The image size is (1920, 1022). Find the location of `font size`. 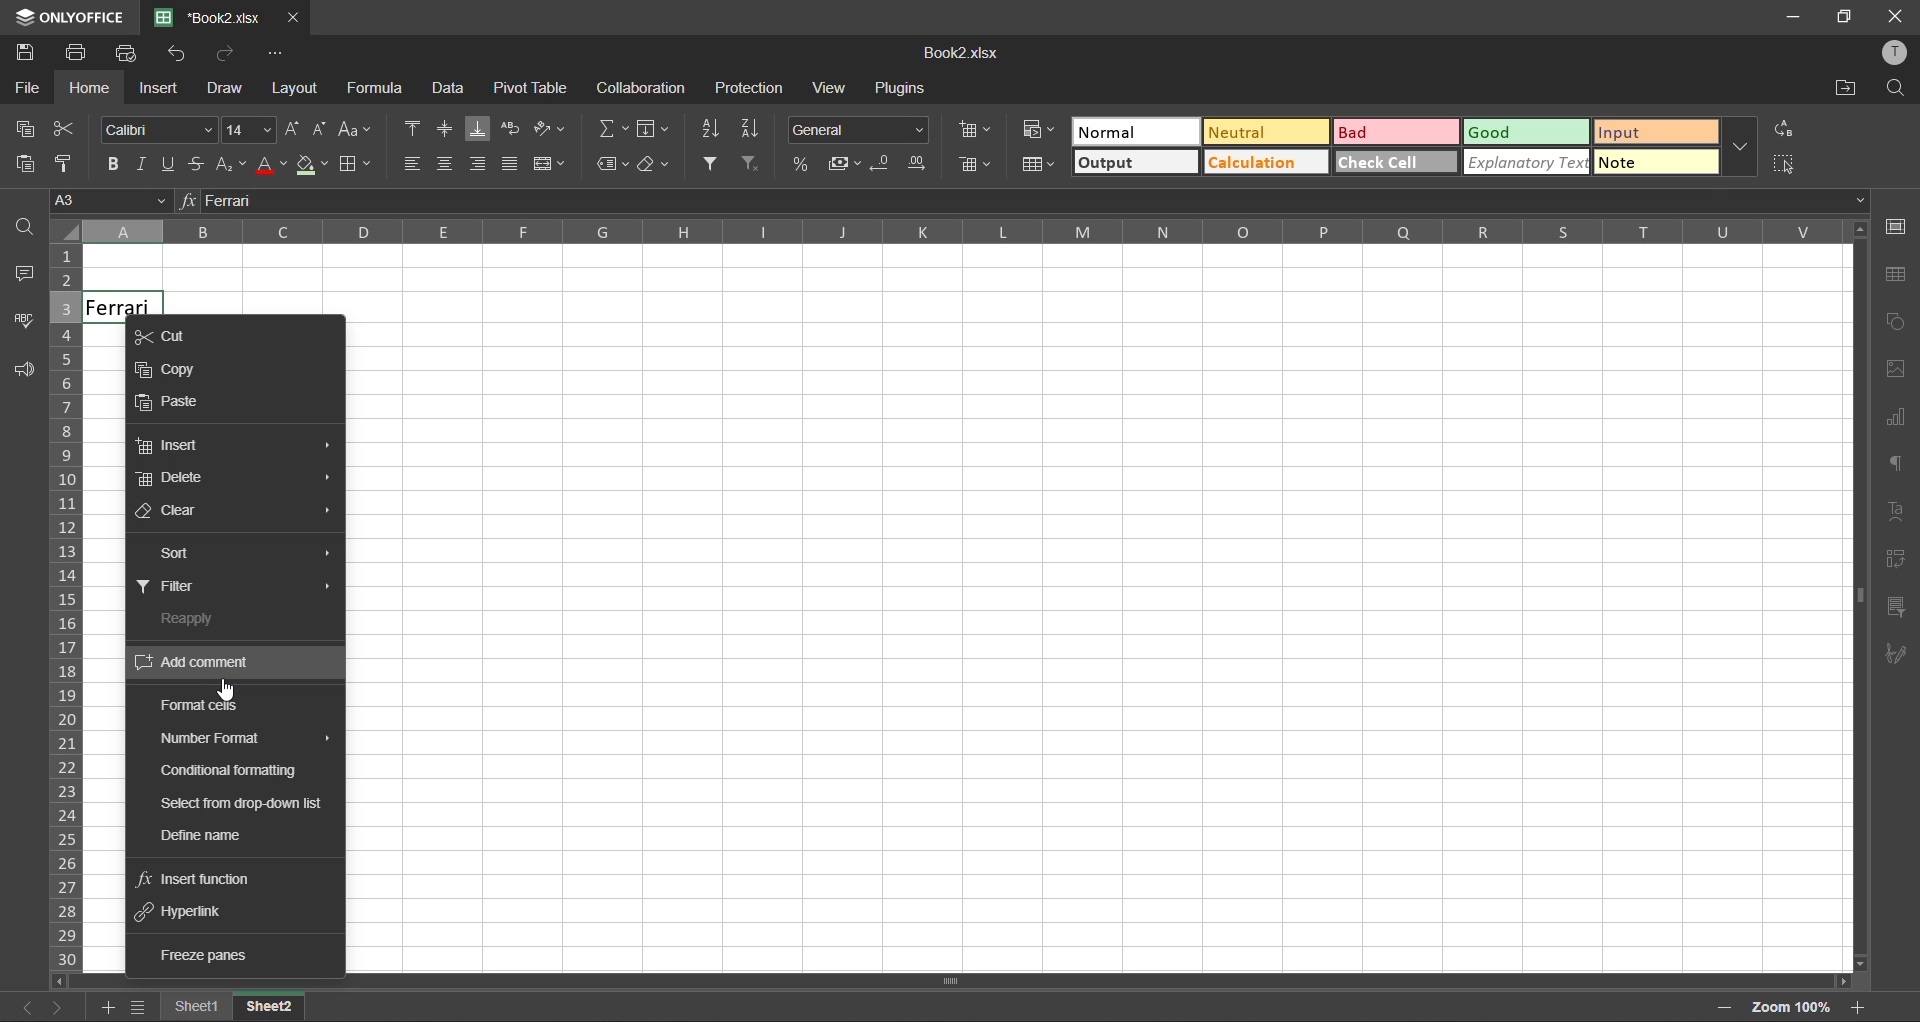

font size is located at coordinates (246, 129).